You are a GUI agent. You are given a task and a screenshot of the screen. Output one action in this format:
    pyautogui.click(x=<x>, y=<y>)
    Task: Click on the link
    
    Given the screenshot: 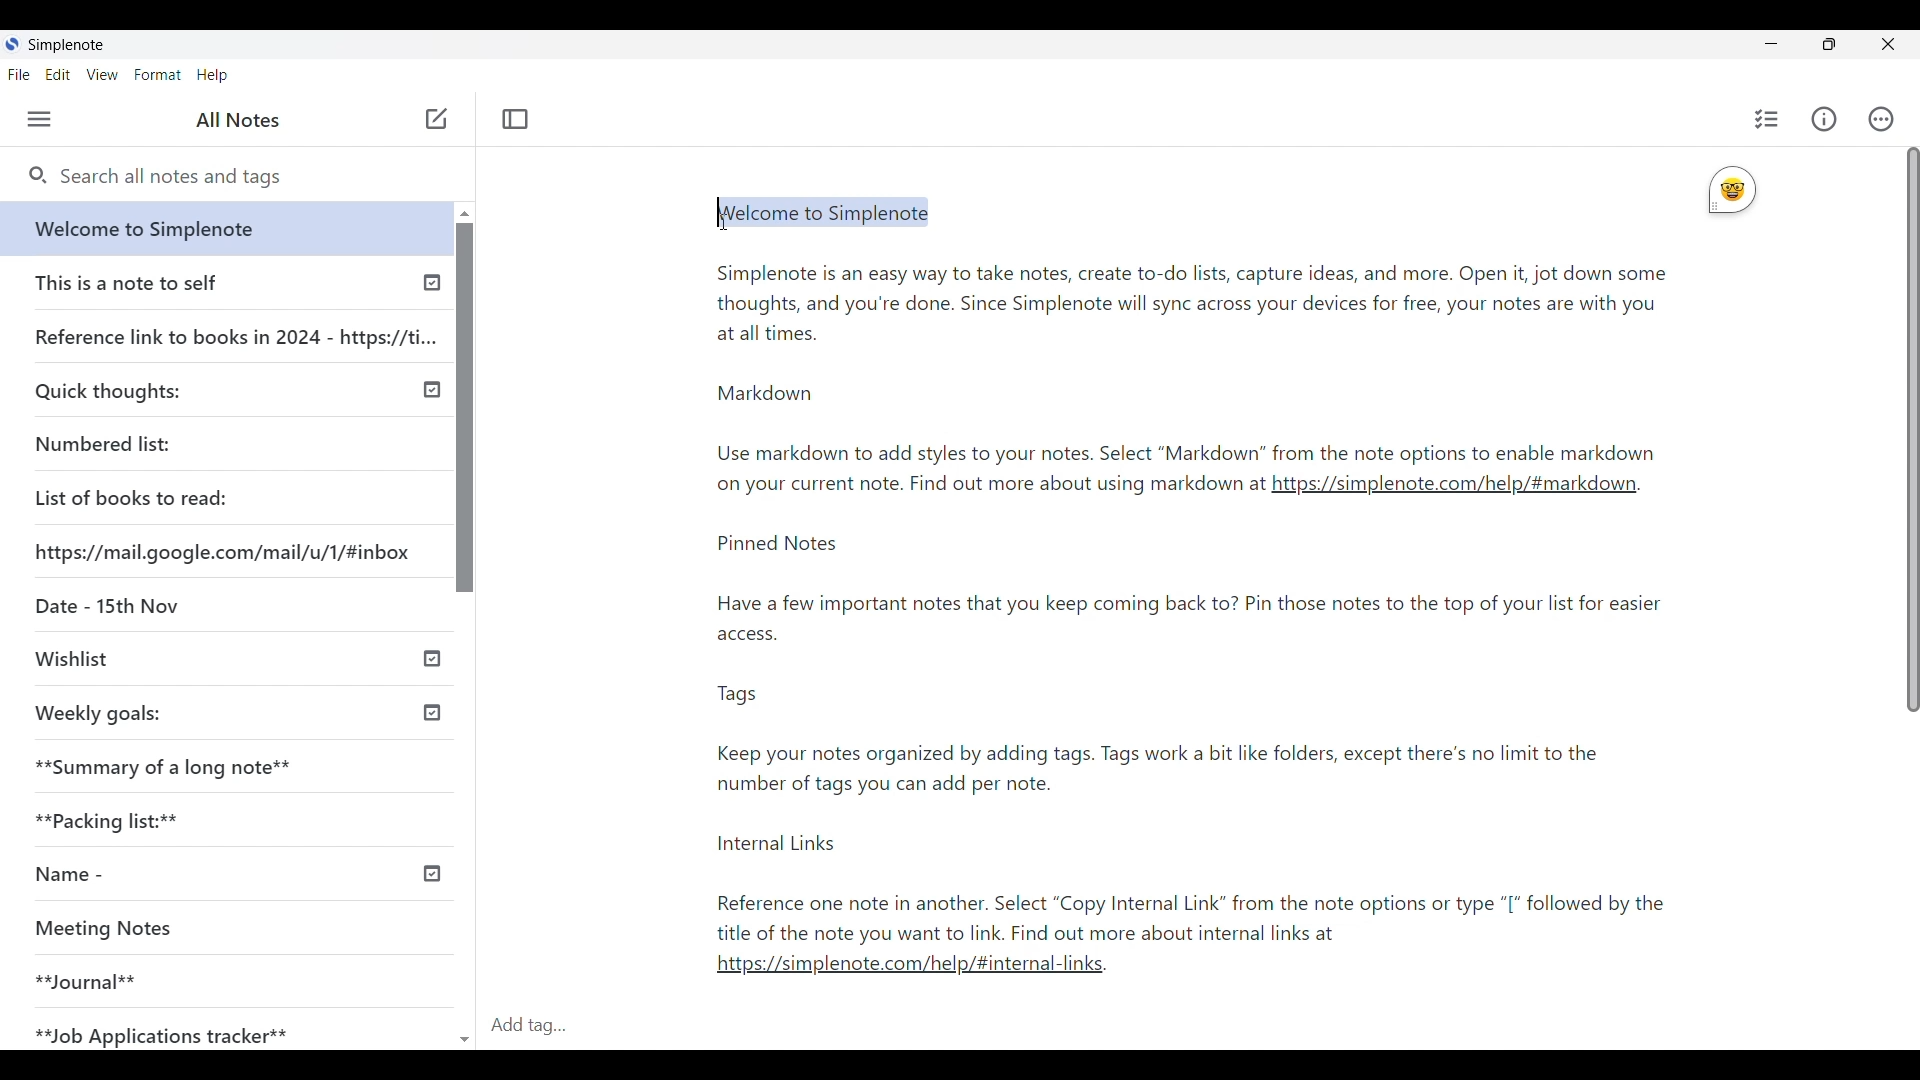 What is the action you would take?
    pyautogui.click(x=918, y=970)
    